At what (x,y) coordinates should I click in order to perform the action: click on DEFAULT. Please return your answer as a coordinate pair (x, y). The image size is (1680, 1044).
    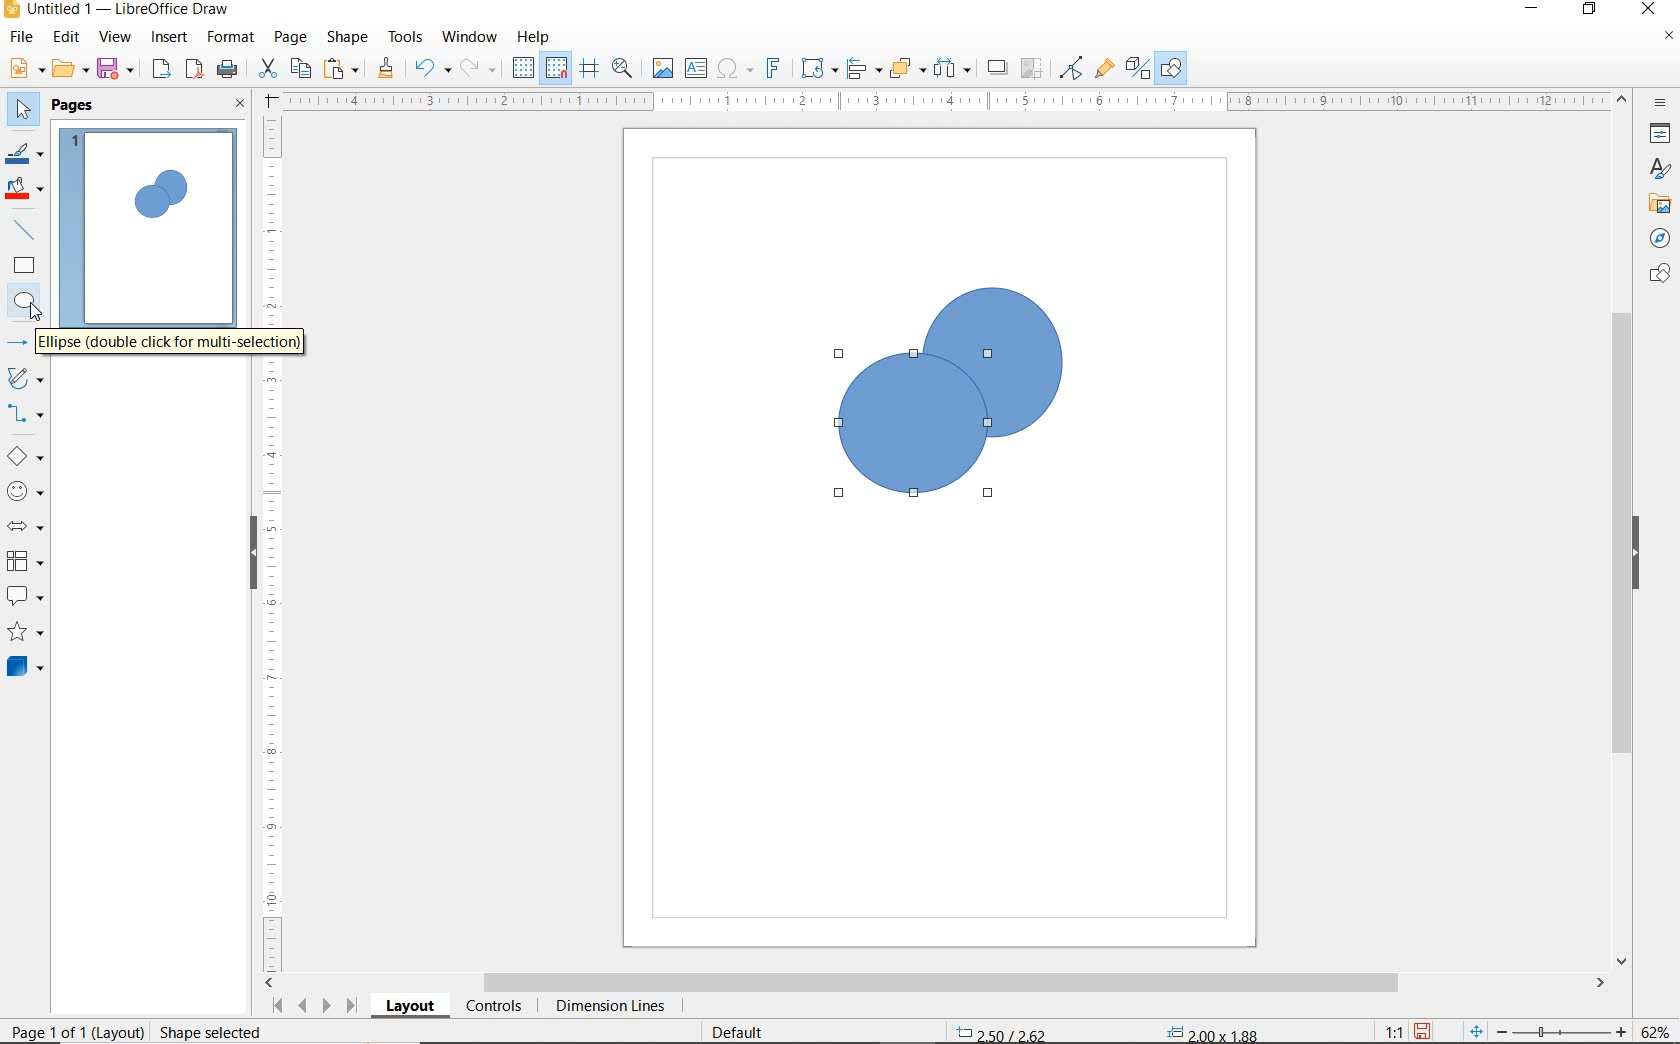
    Looking at the image, I should click on (744, 1030).